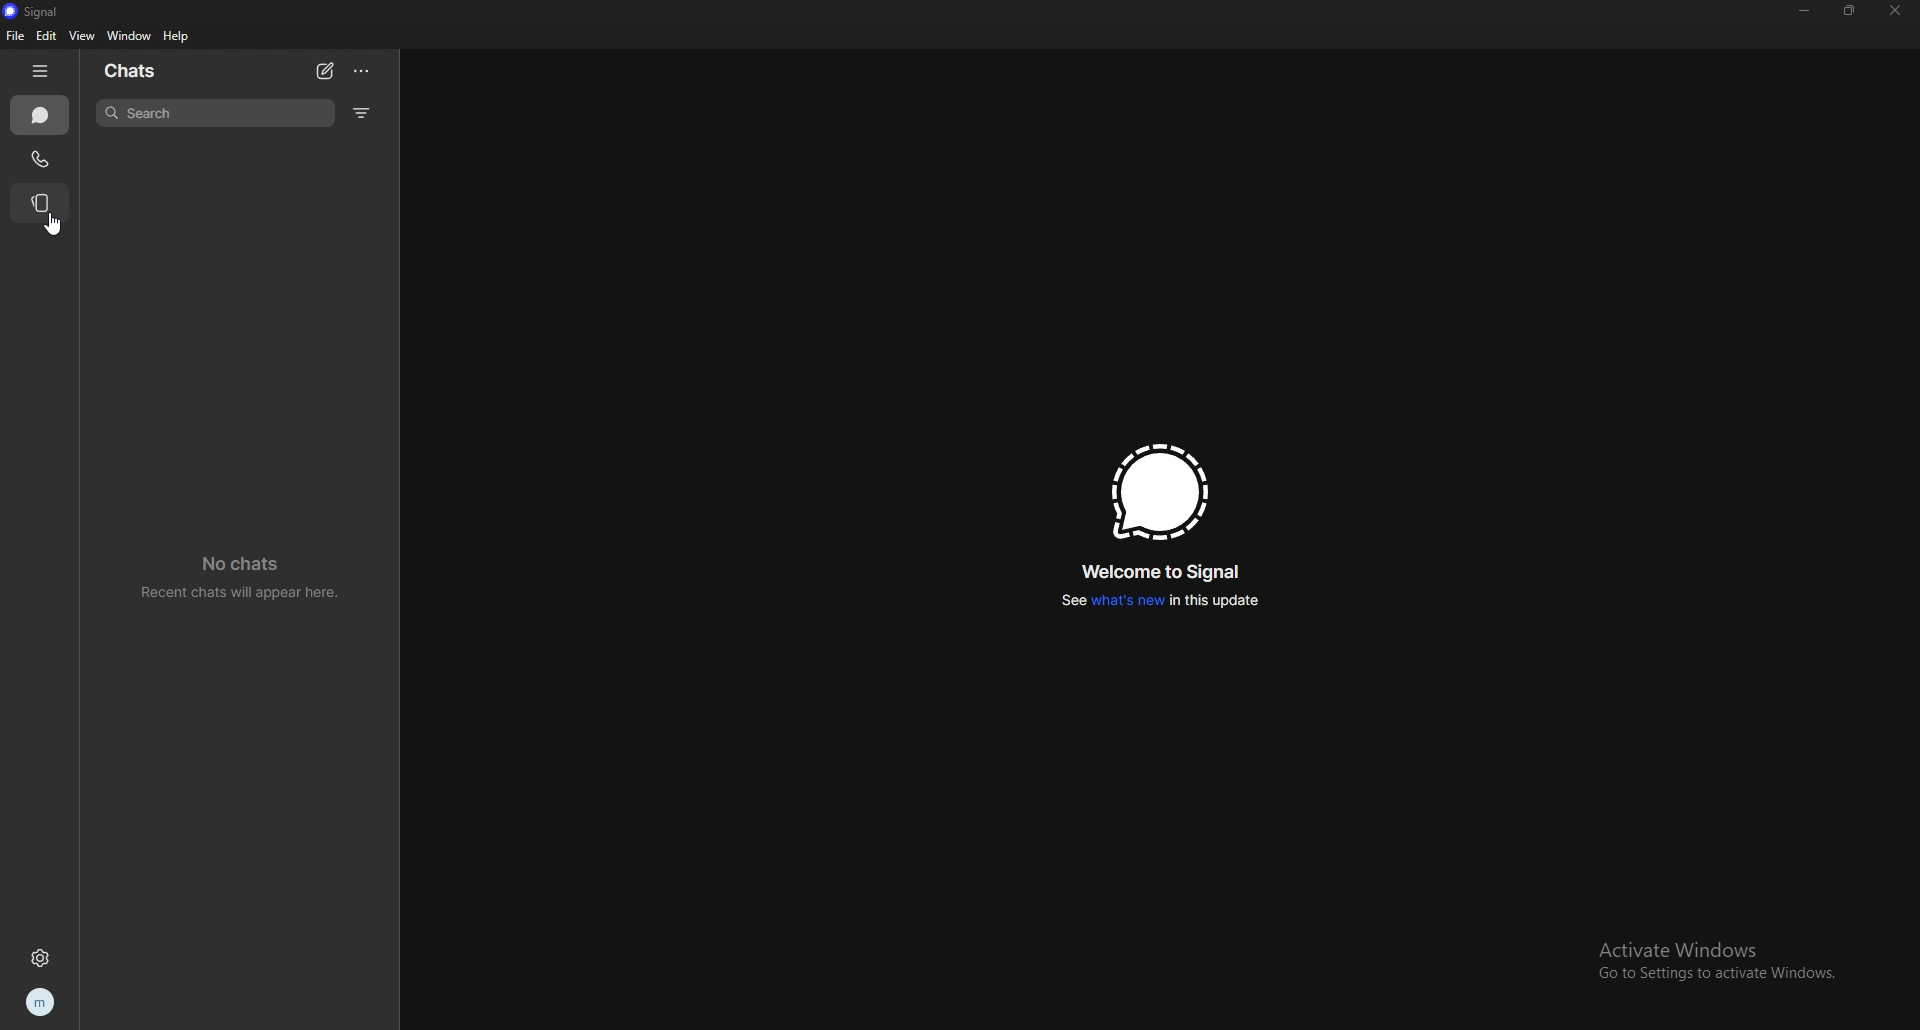  Describe the element at coordinates (129, 35) in the screenshot. I see `window` at that location.